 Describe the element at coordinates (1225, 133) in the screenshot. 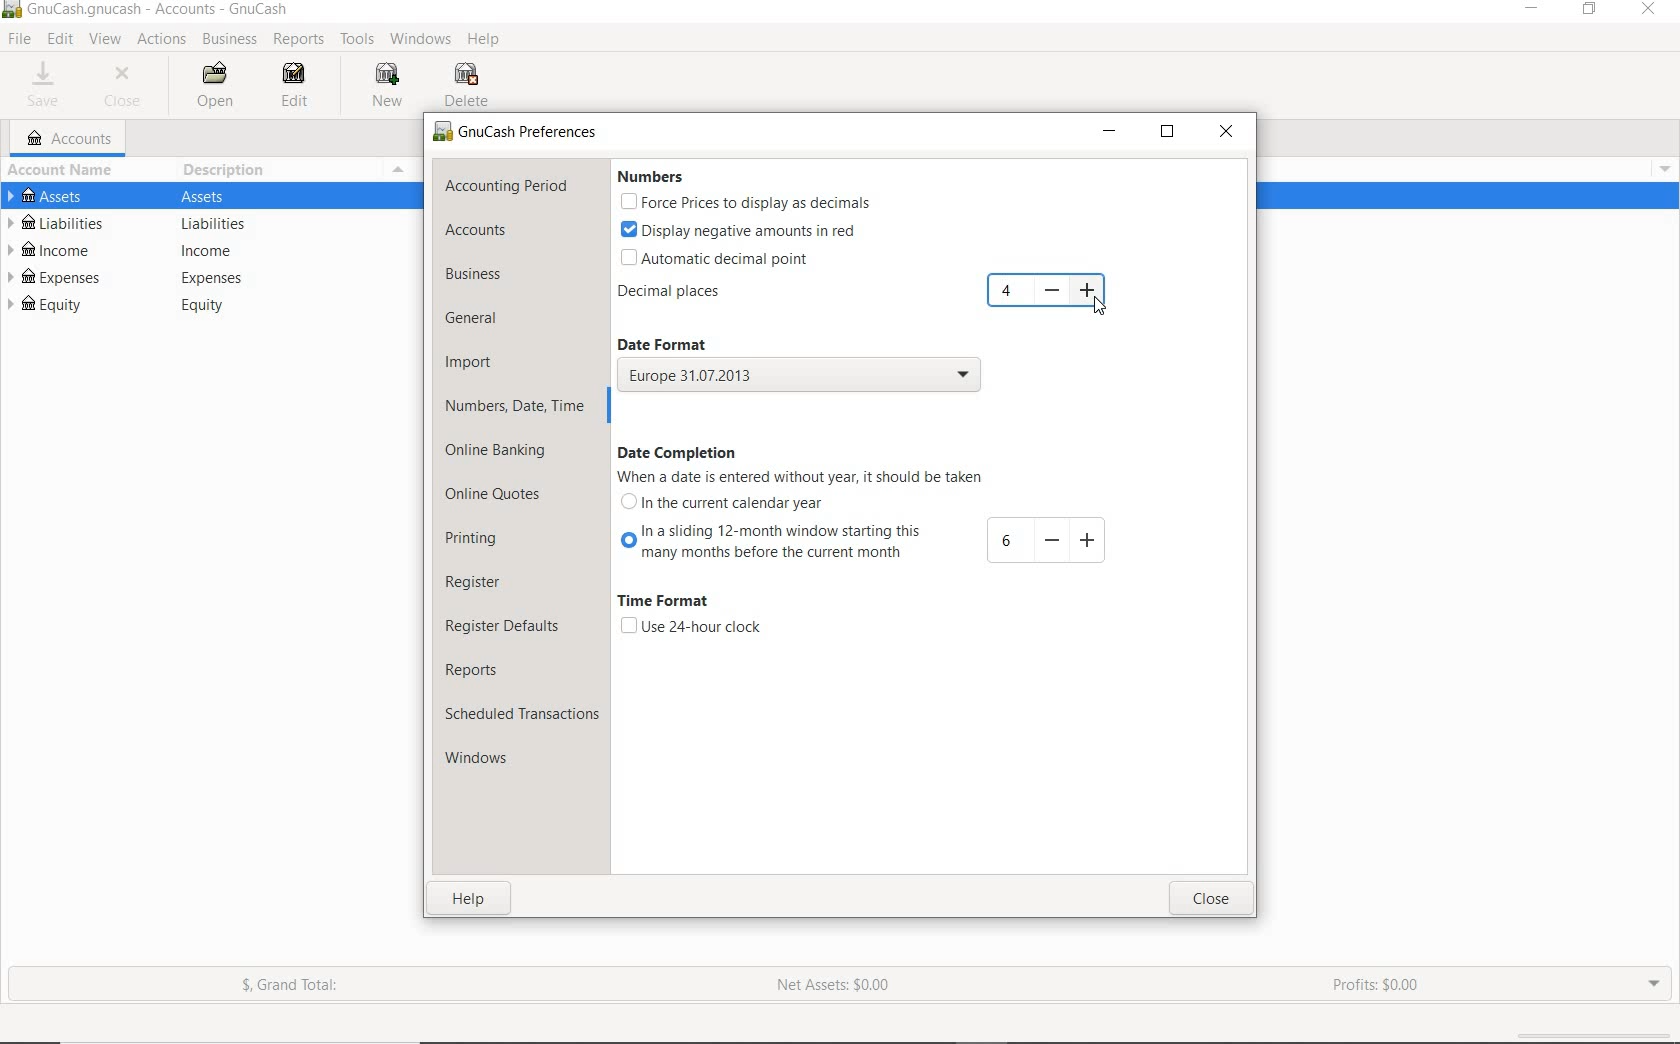

I see `CLOSE` at that location.